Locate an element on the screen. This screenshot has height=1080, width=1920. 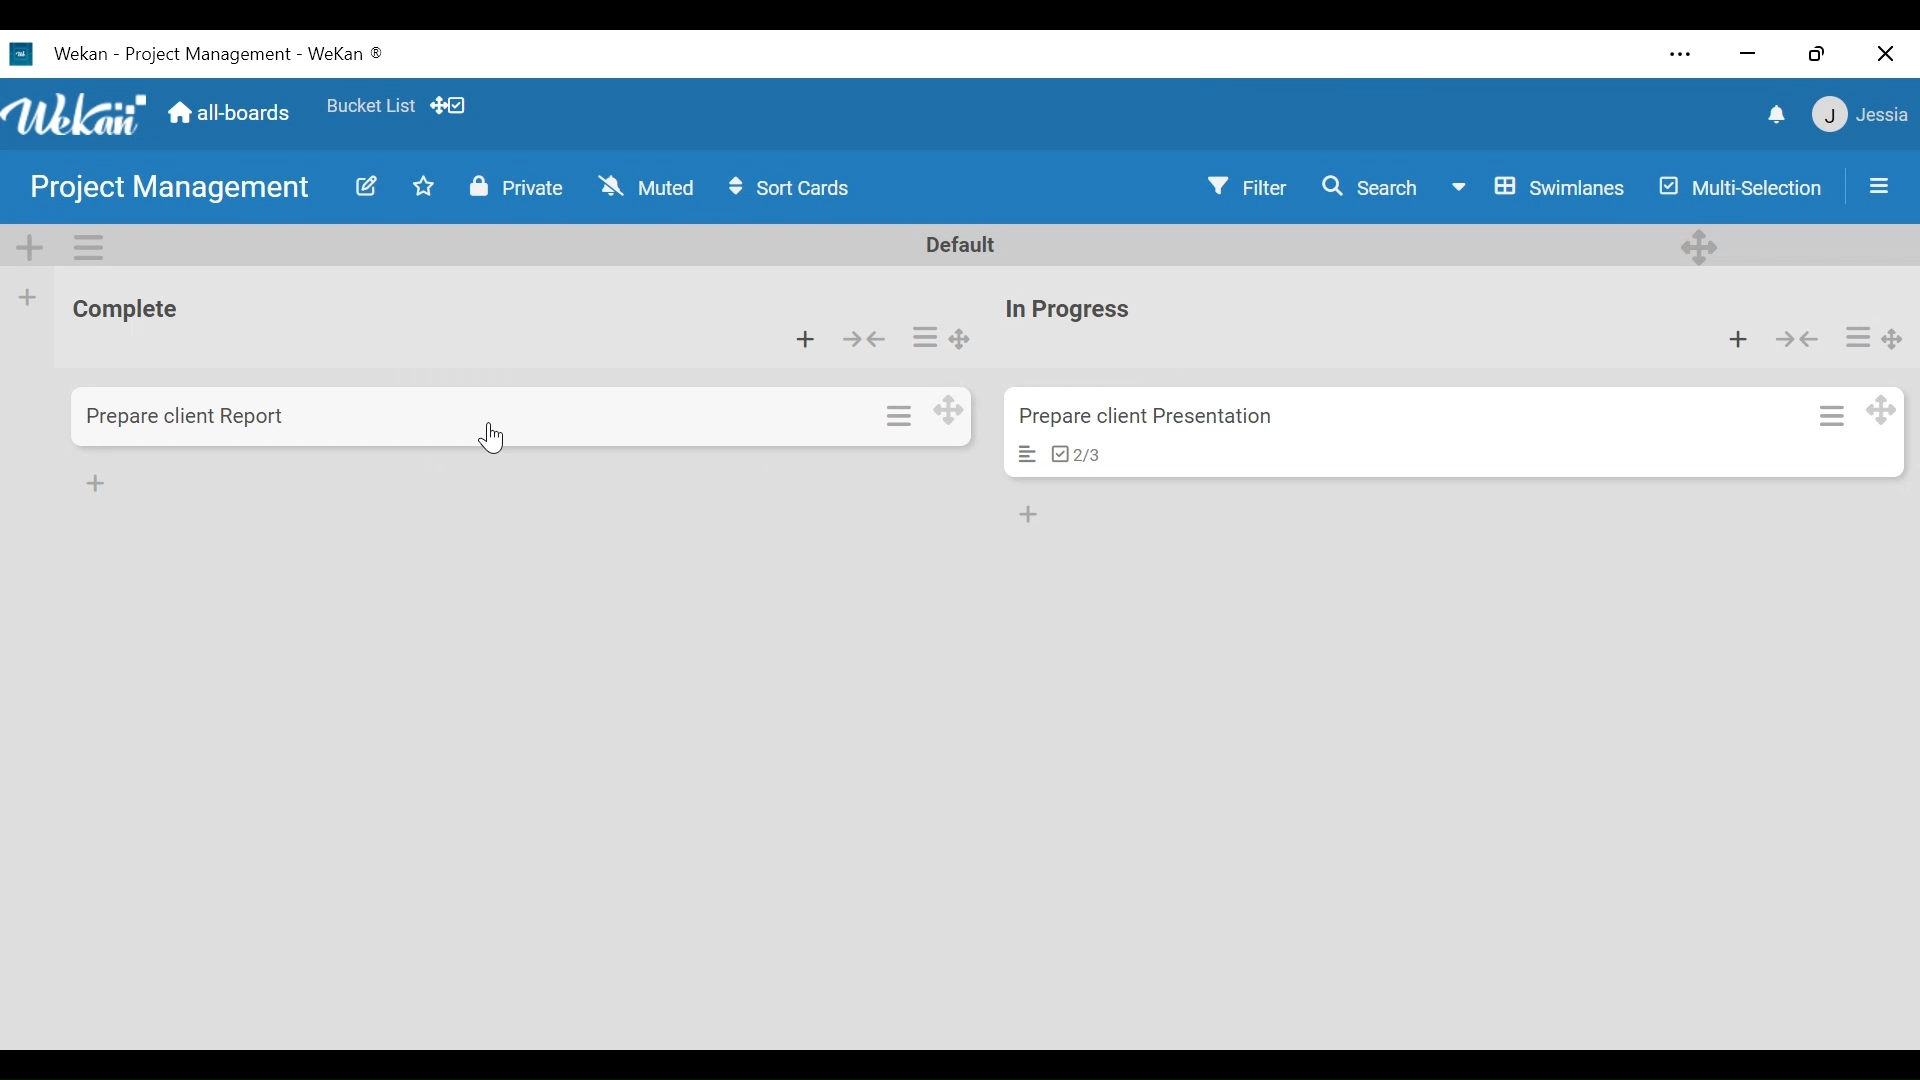
Card actions is located at coordinates (1857, 336).